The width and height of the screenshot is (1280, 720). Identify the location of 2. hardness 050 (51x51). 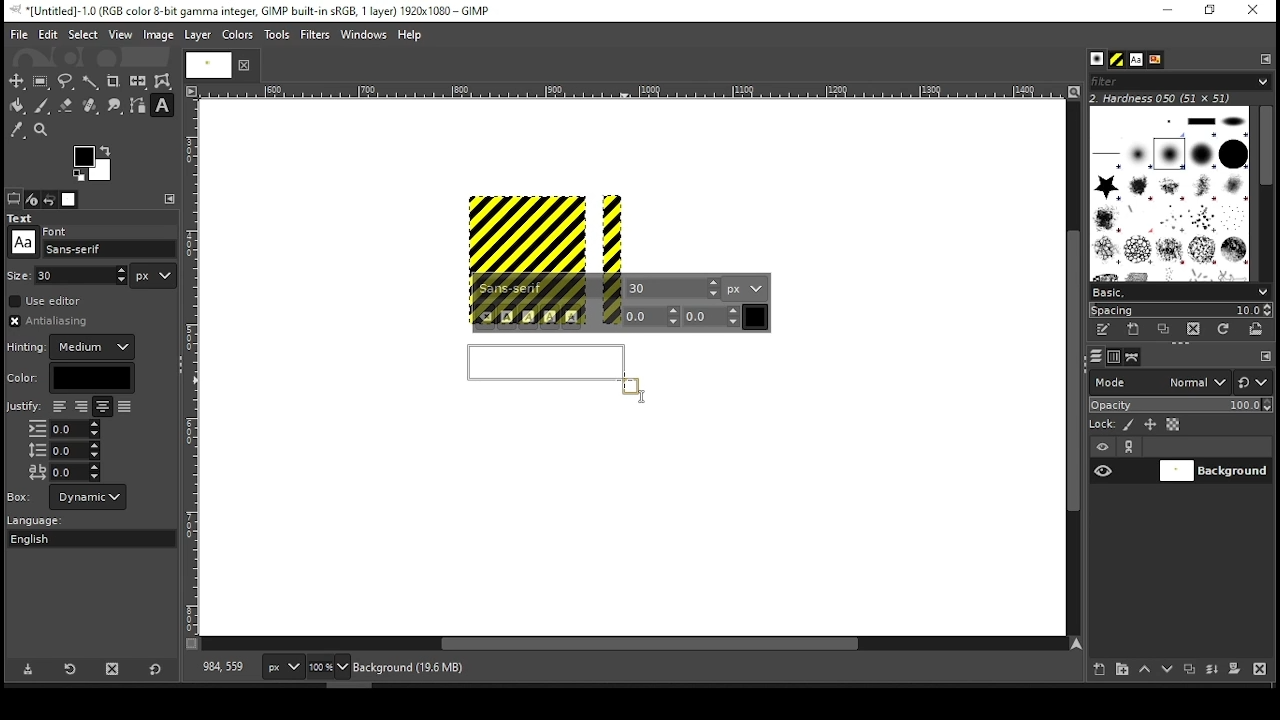
(1166, 98).